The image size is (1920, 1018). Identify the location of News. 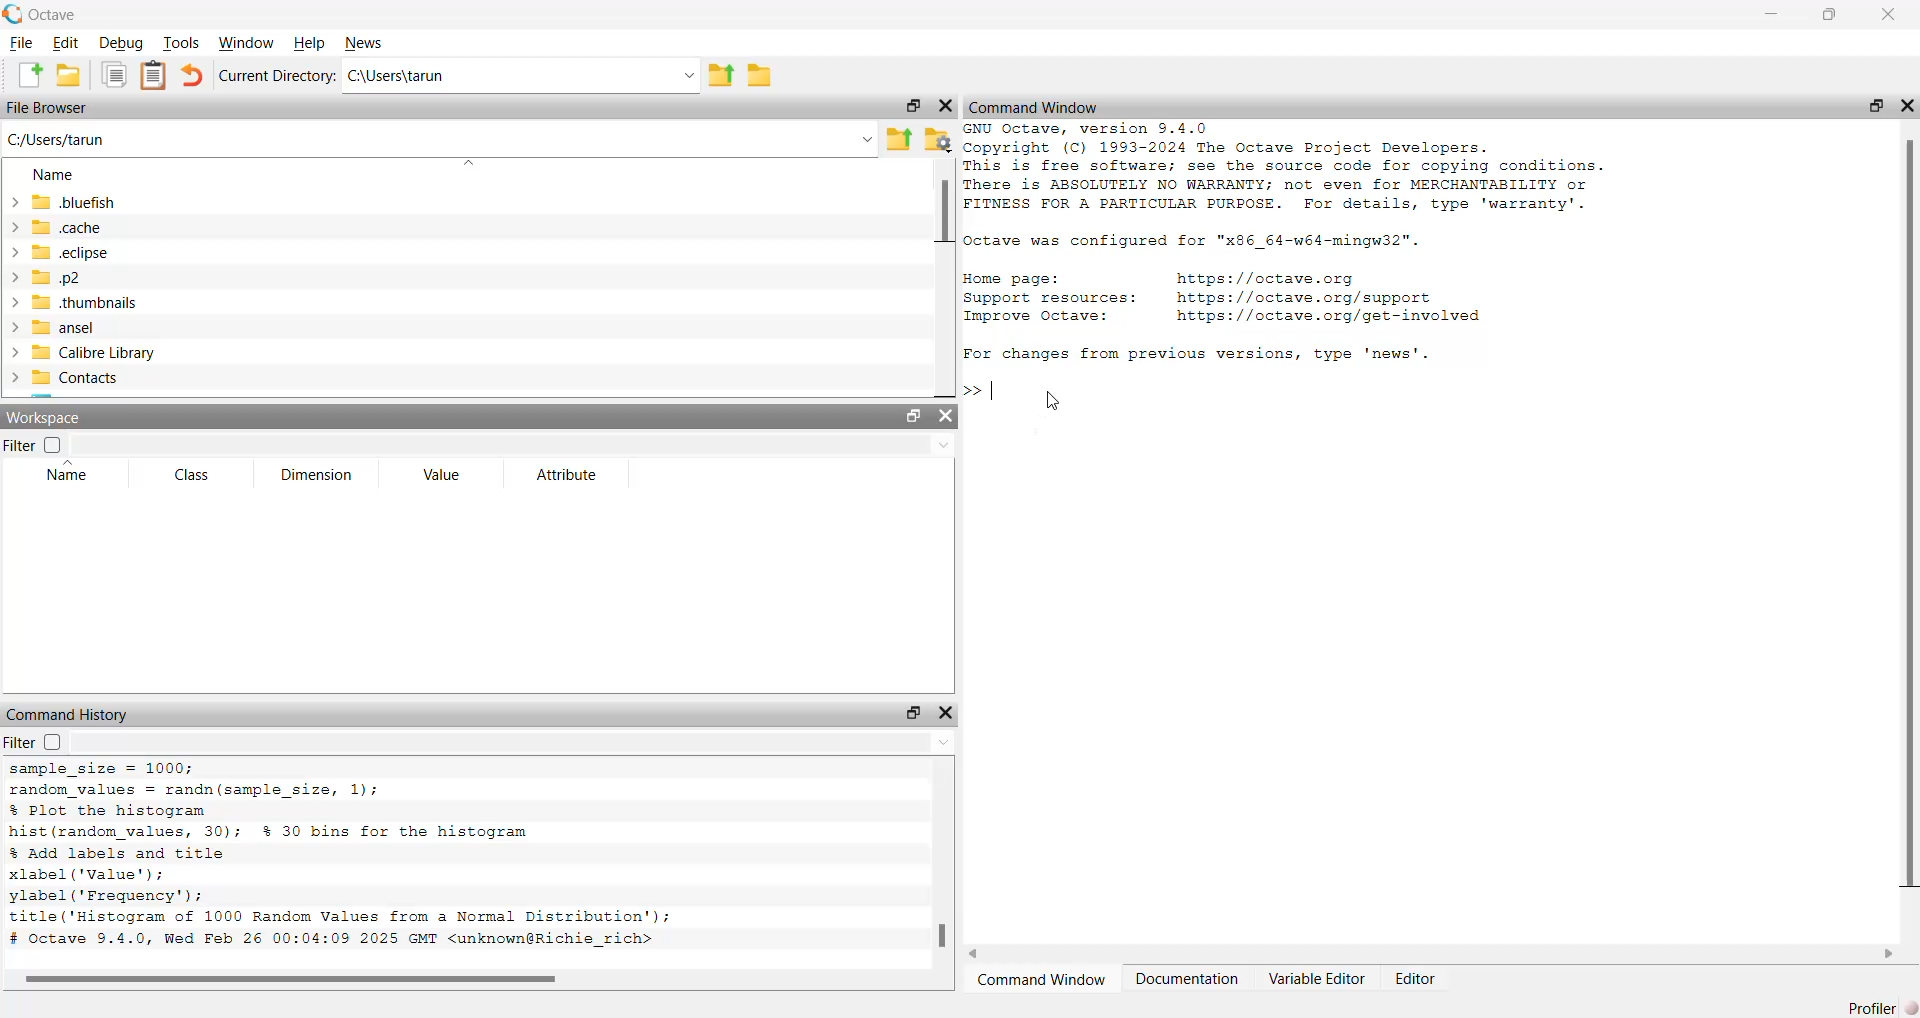
(369, 44).